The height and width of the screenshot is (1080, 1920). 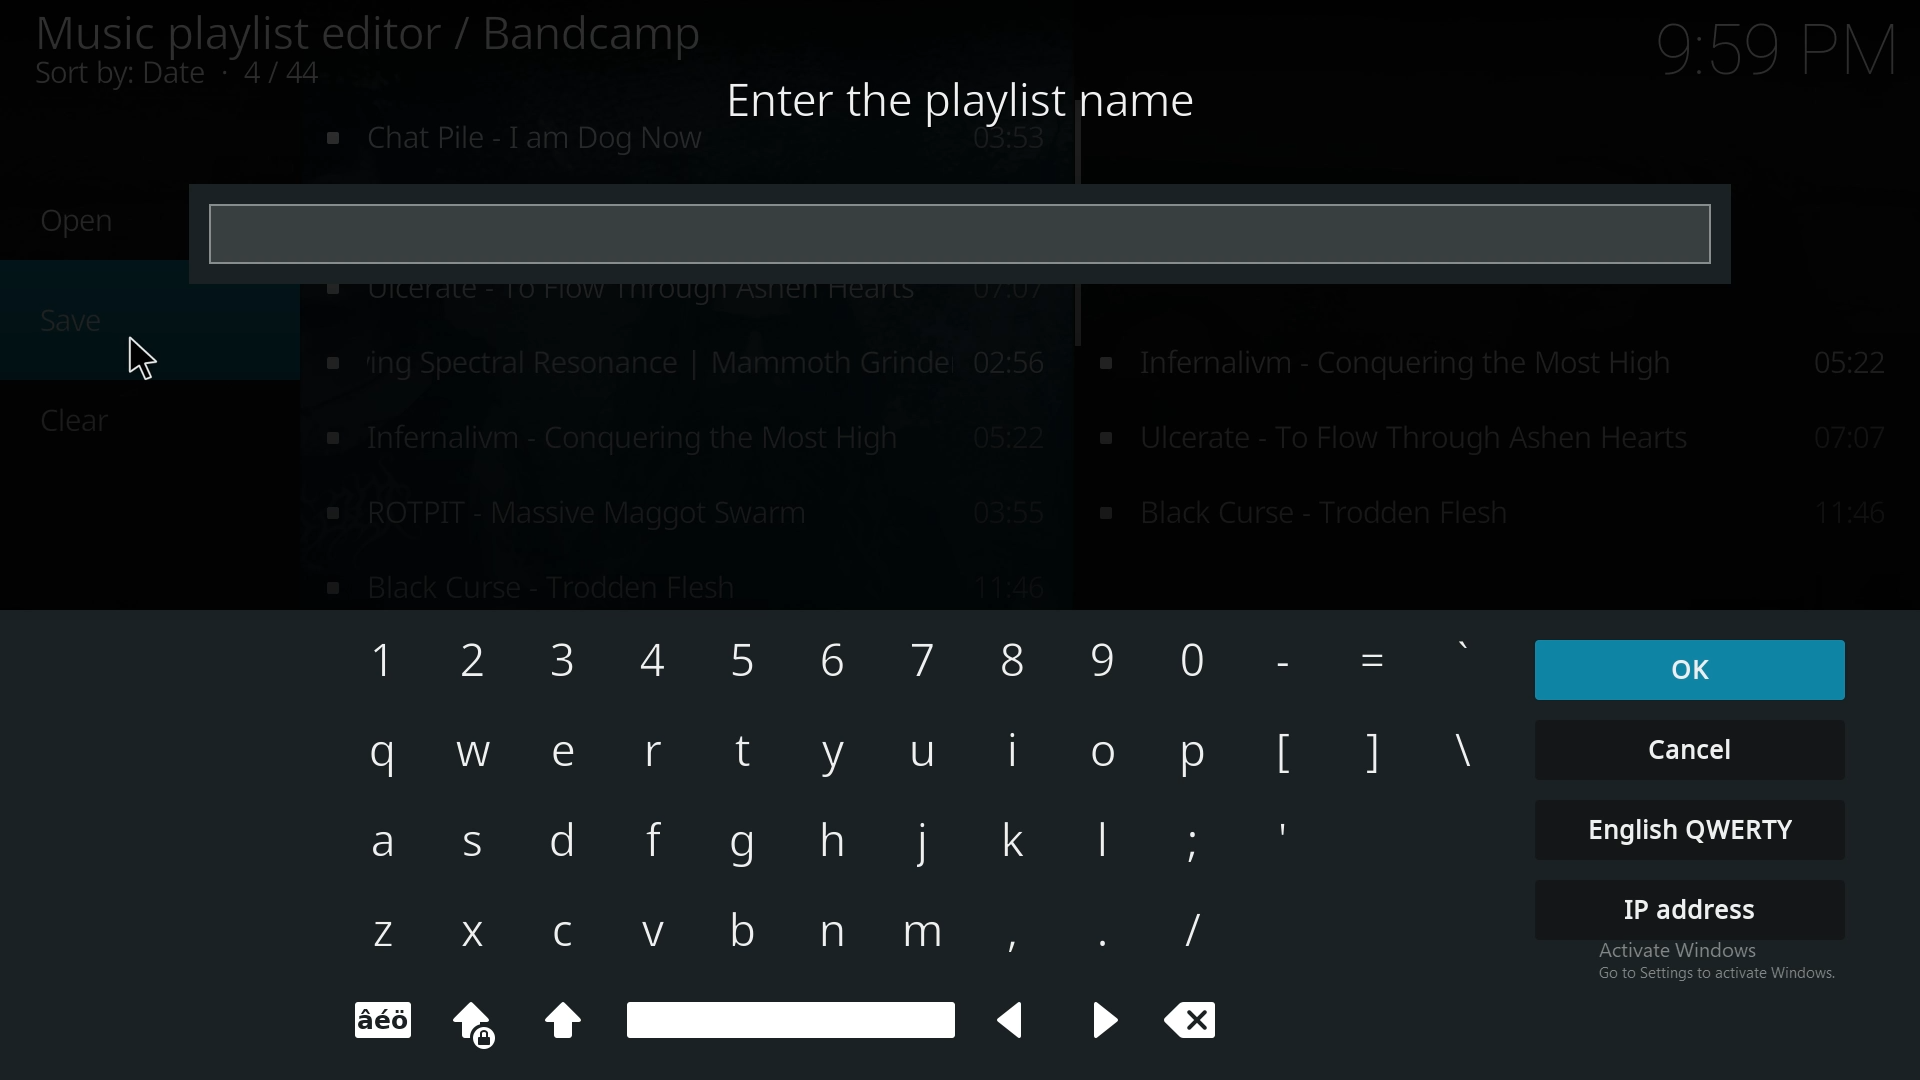 I want to click on music, so click(x=680, y=439).